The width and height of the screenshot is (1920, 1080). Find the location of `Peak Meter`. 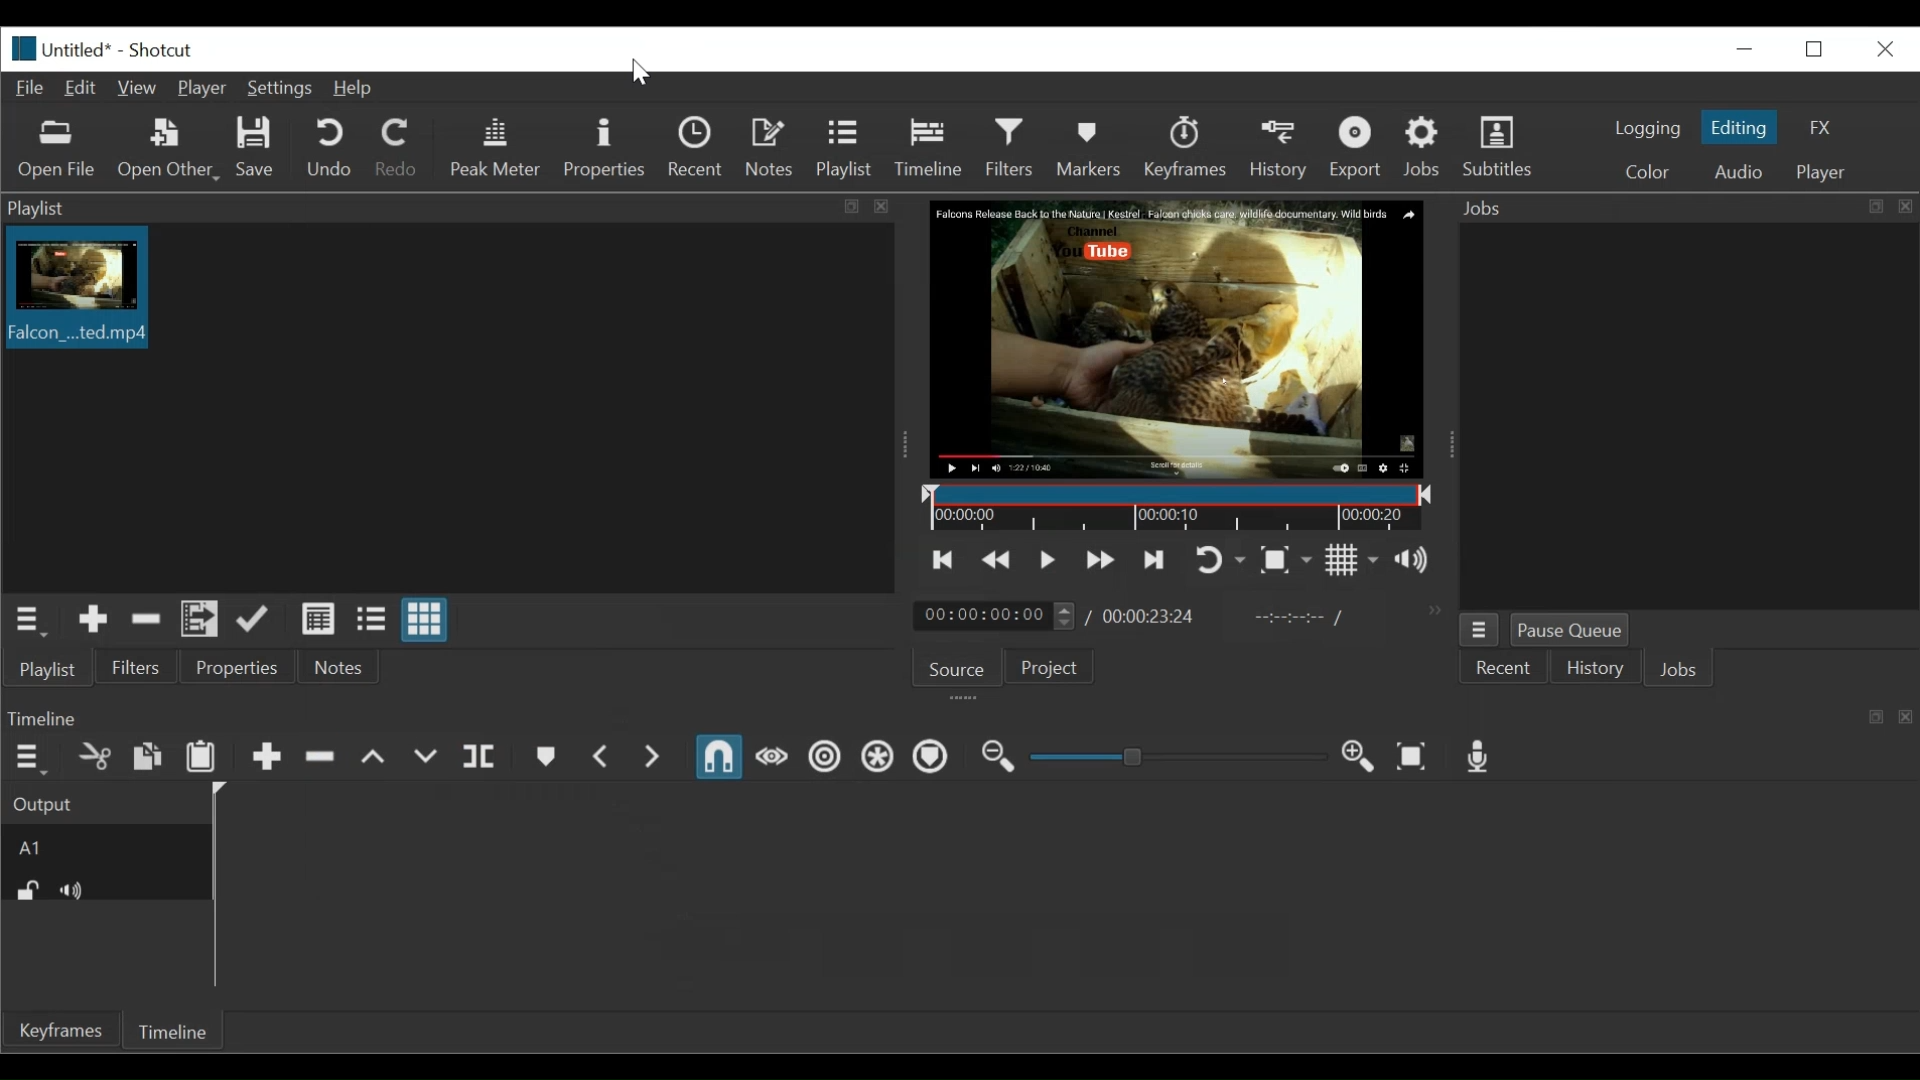

Peak Meter is located at coordinates (497, 150).